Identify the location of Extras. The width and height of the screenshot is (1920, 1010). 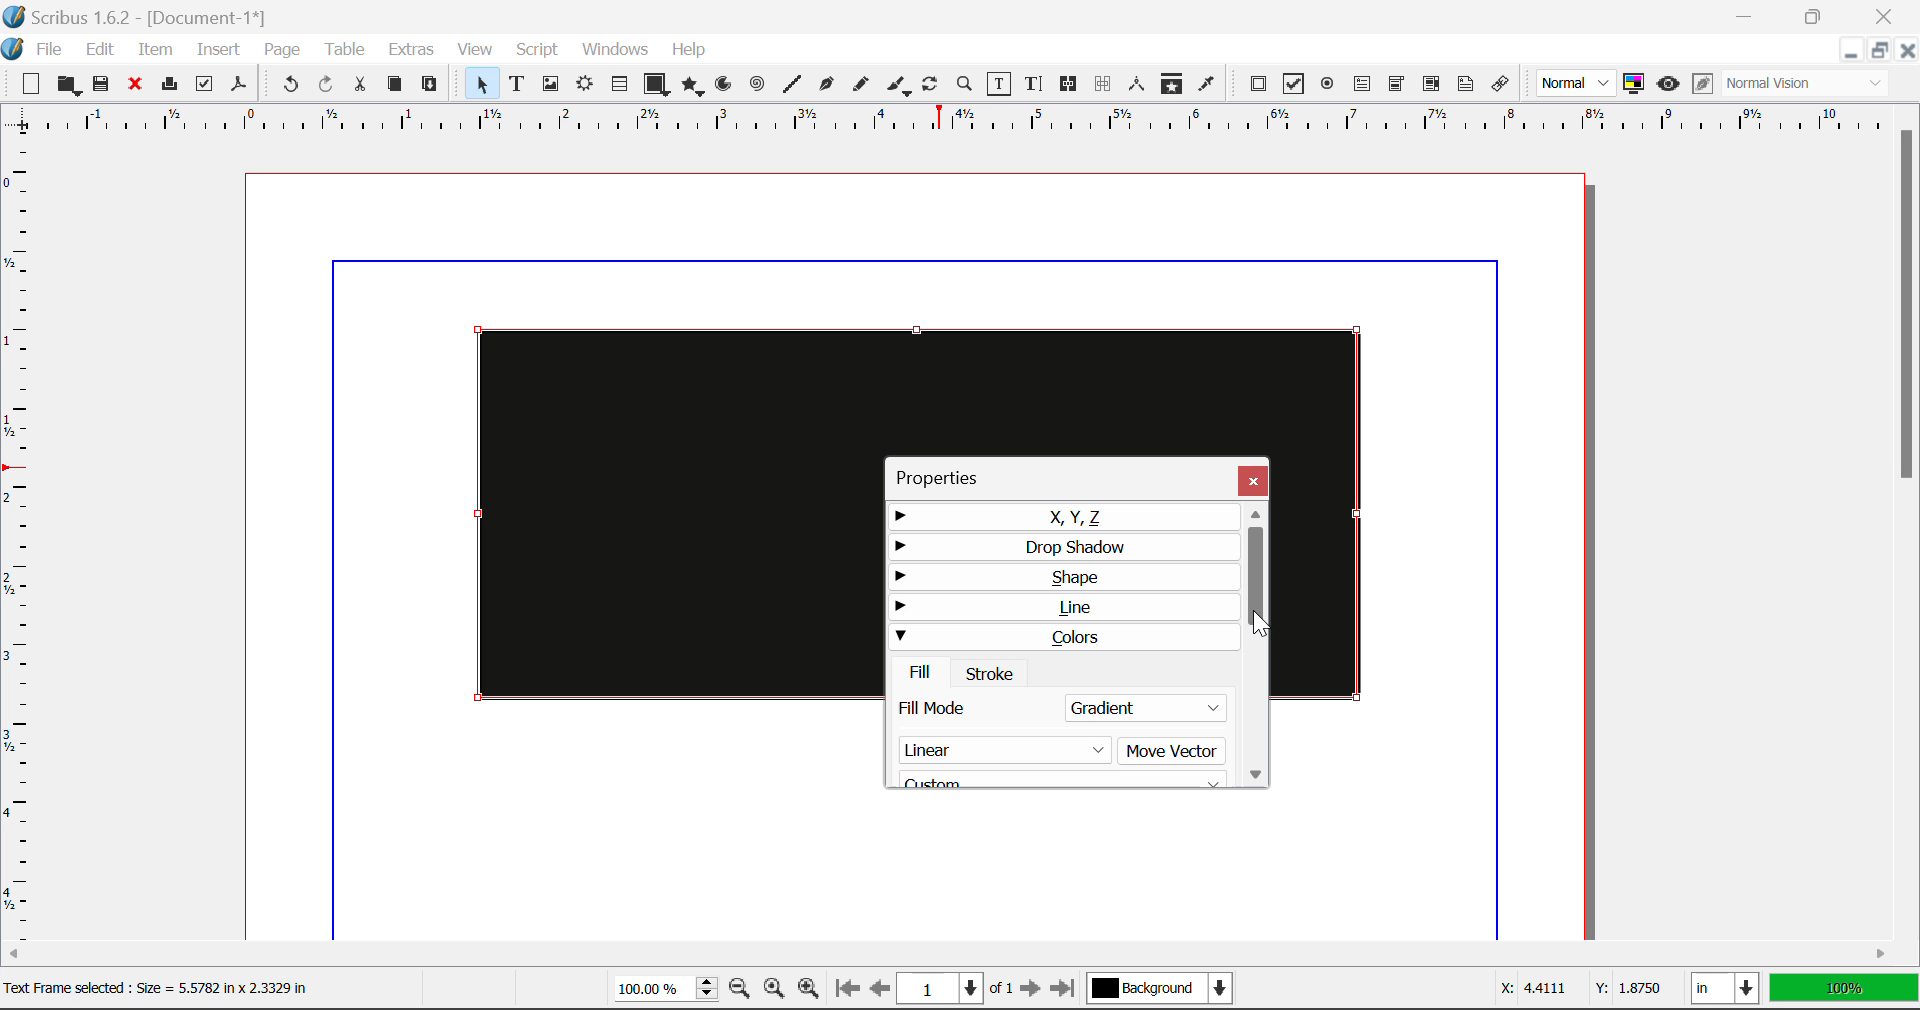
(414, 50).